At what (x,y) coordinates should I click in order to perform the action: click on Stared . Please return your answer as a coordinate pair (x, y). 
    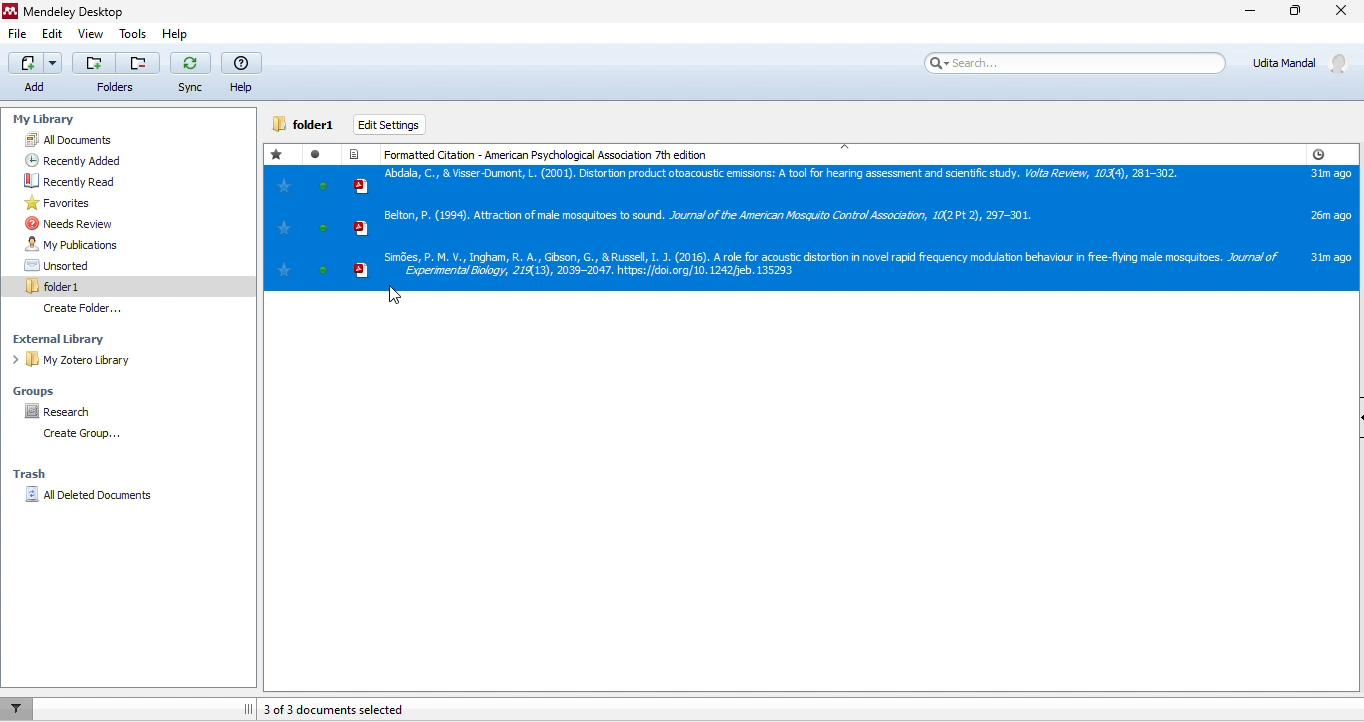
    Looking at the image, I should click on (279, 154).